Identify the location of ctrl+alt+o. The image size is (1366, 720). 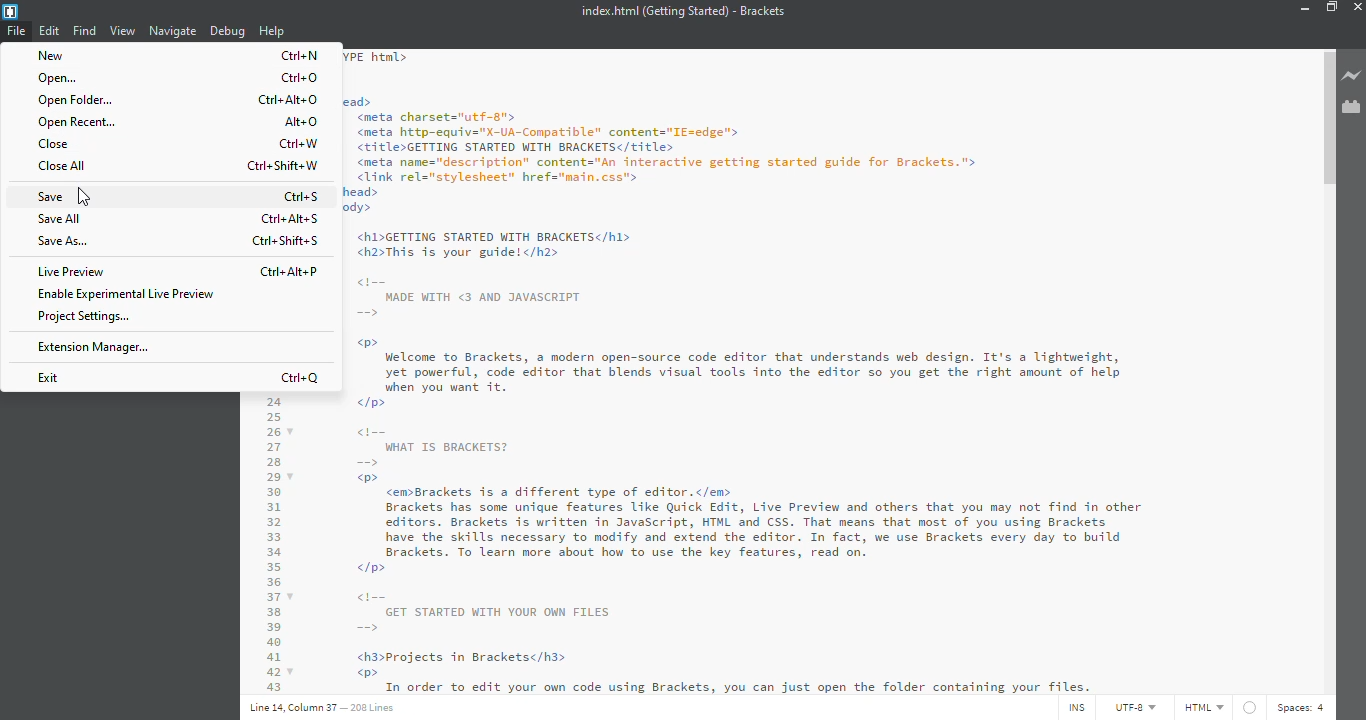
(295, 99).